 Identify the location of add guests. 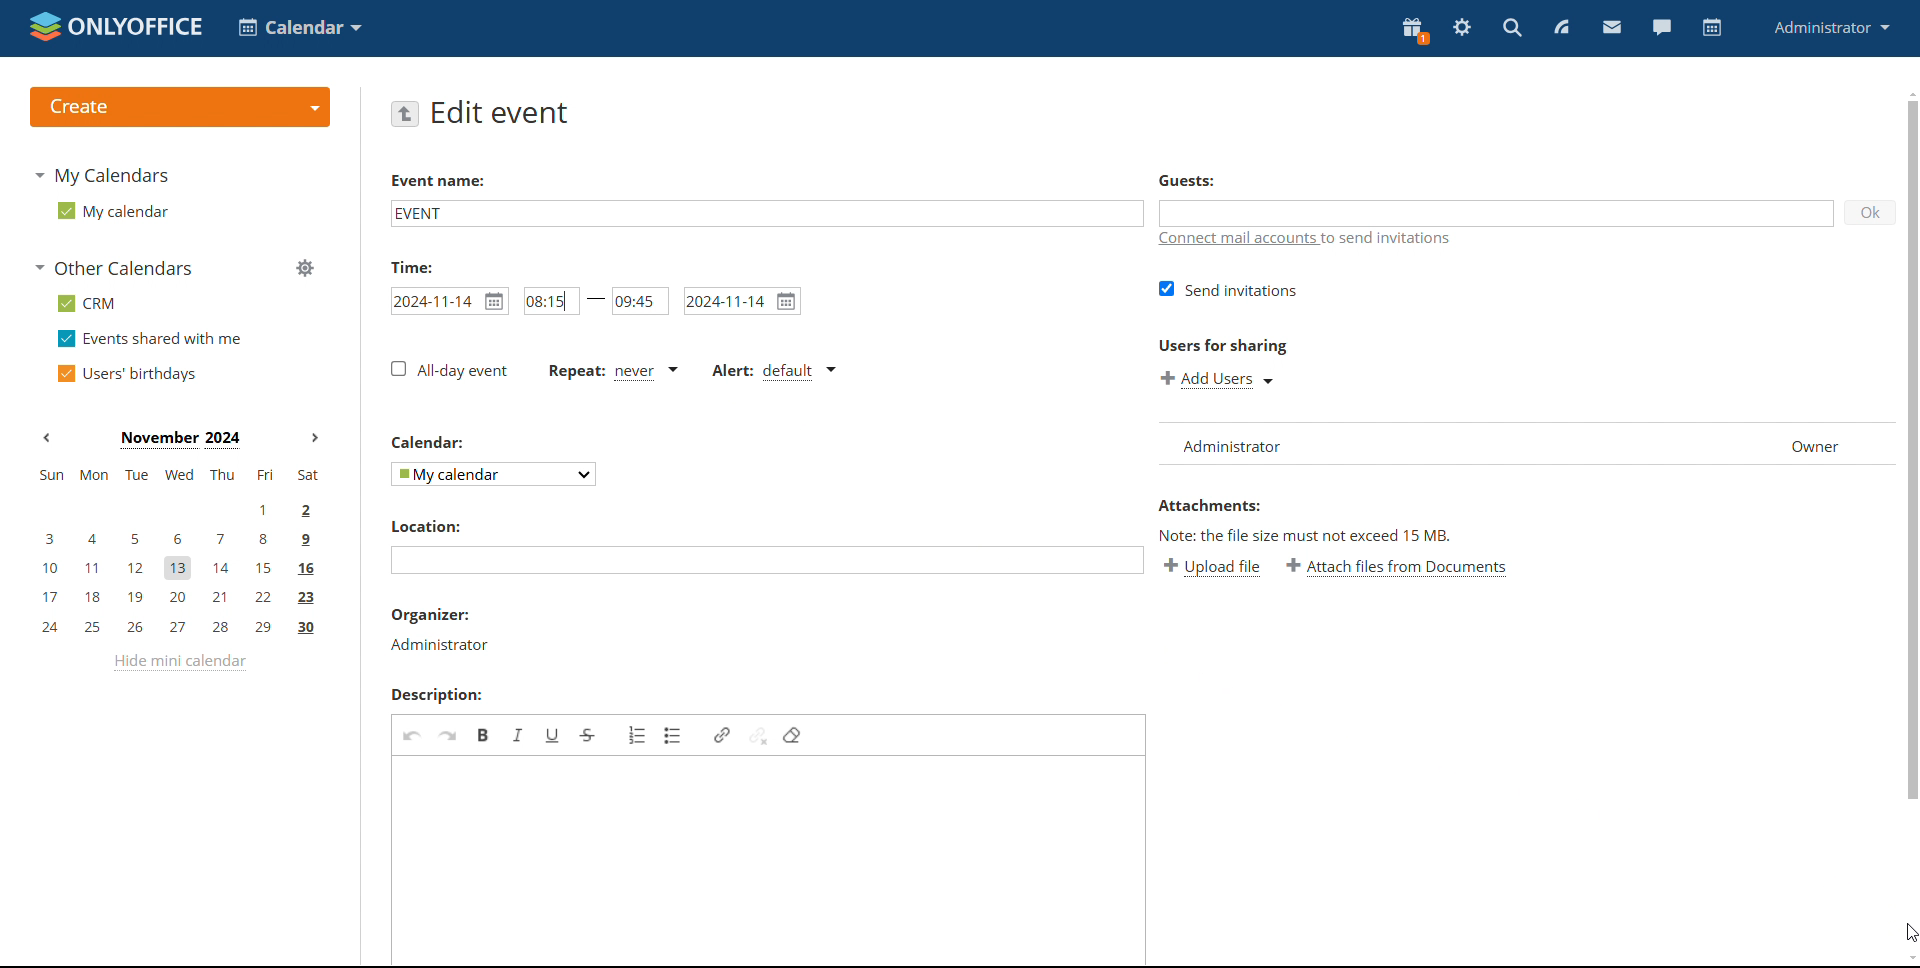
(1497, 214).